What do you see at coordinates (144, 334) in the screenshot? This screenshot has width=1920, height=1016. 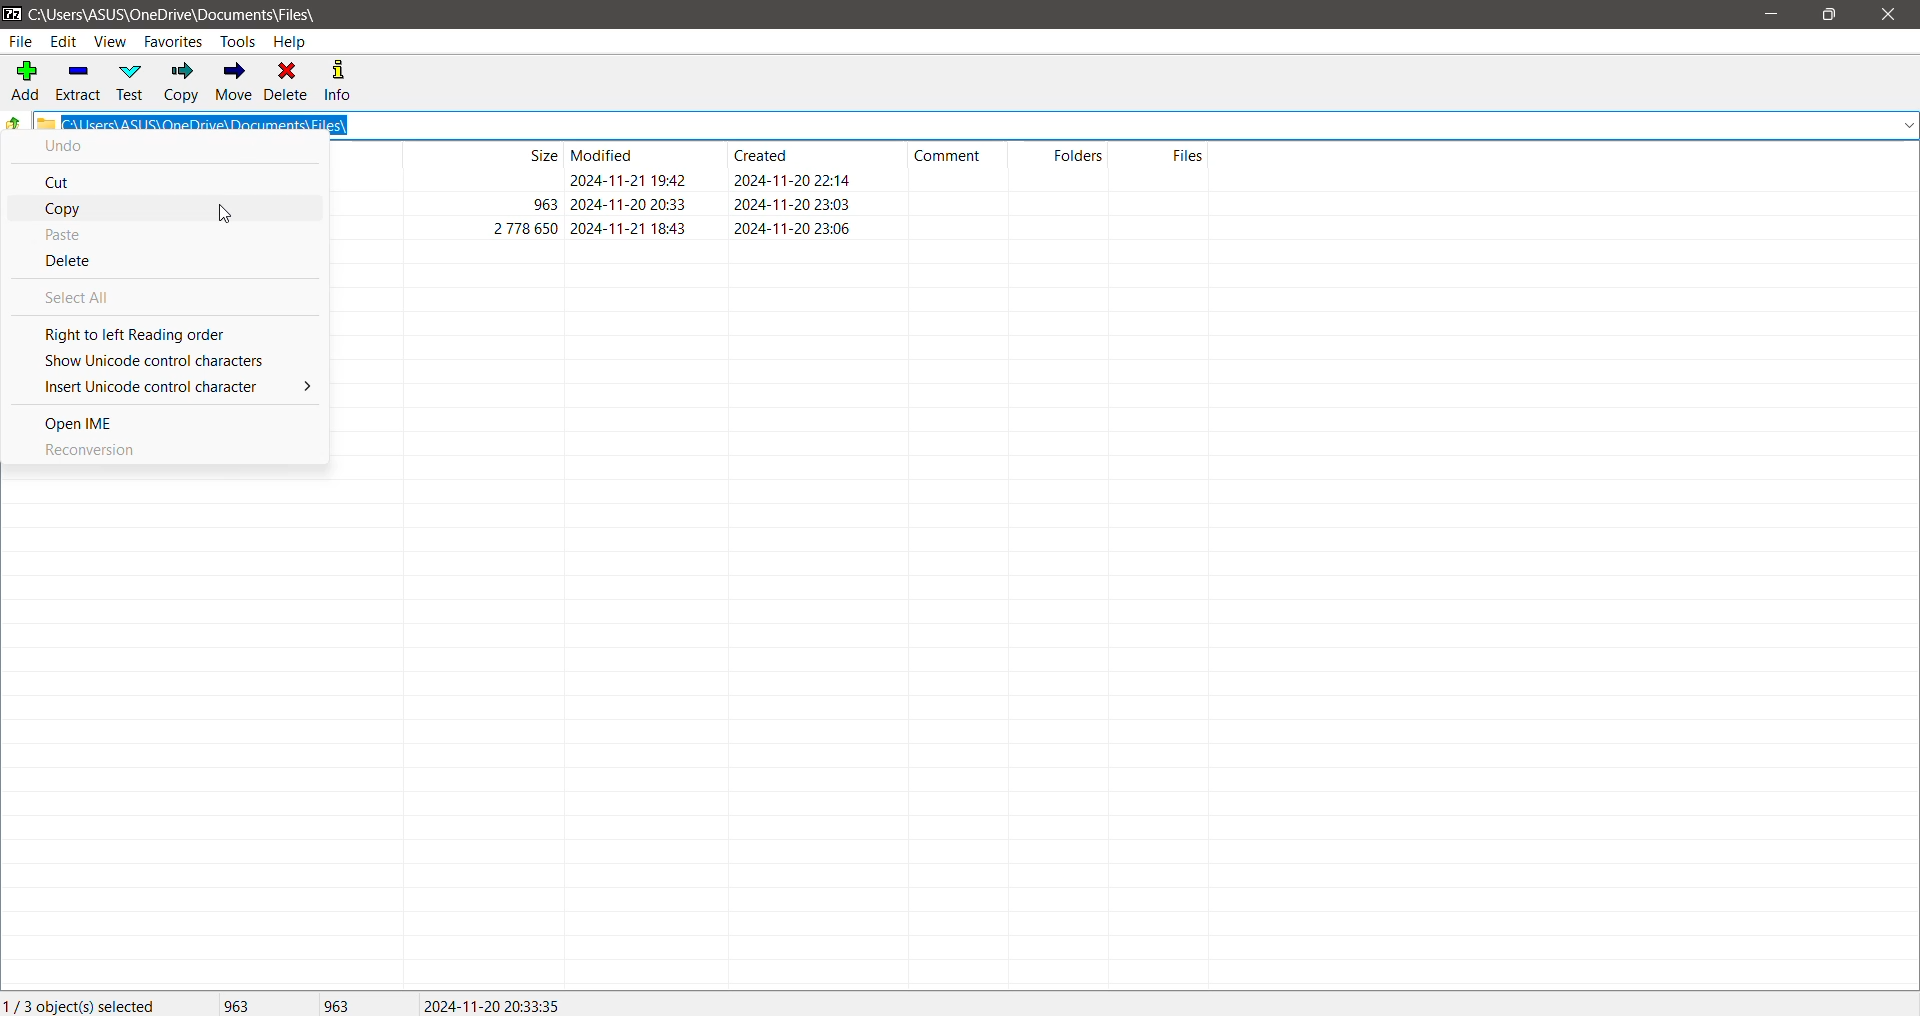 I see `Right to Left Reading order` at bounding box center [144, 334].